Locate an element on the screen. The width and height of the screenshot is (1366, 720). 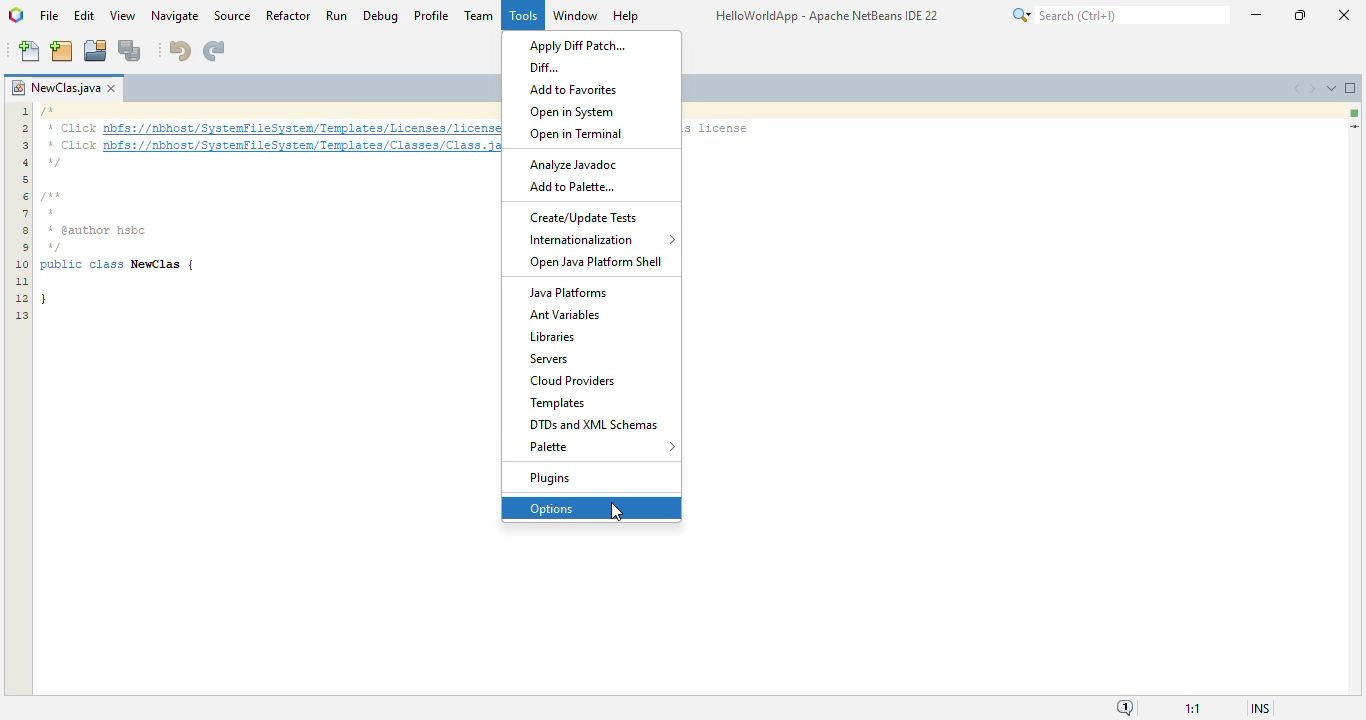
analyze javadoc is located at coordinates (574, 165).